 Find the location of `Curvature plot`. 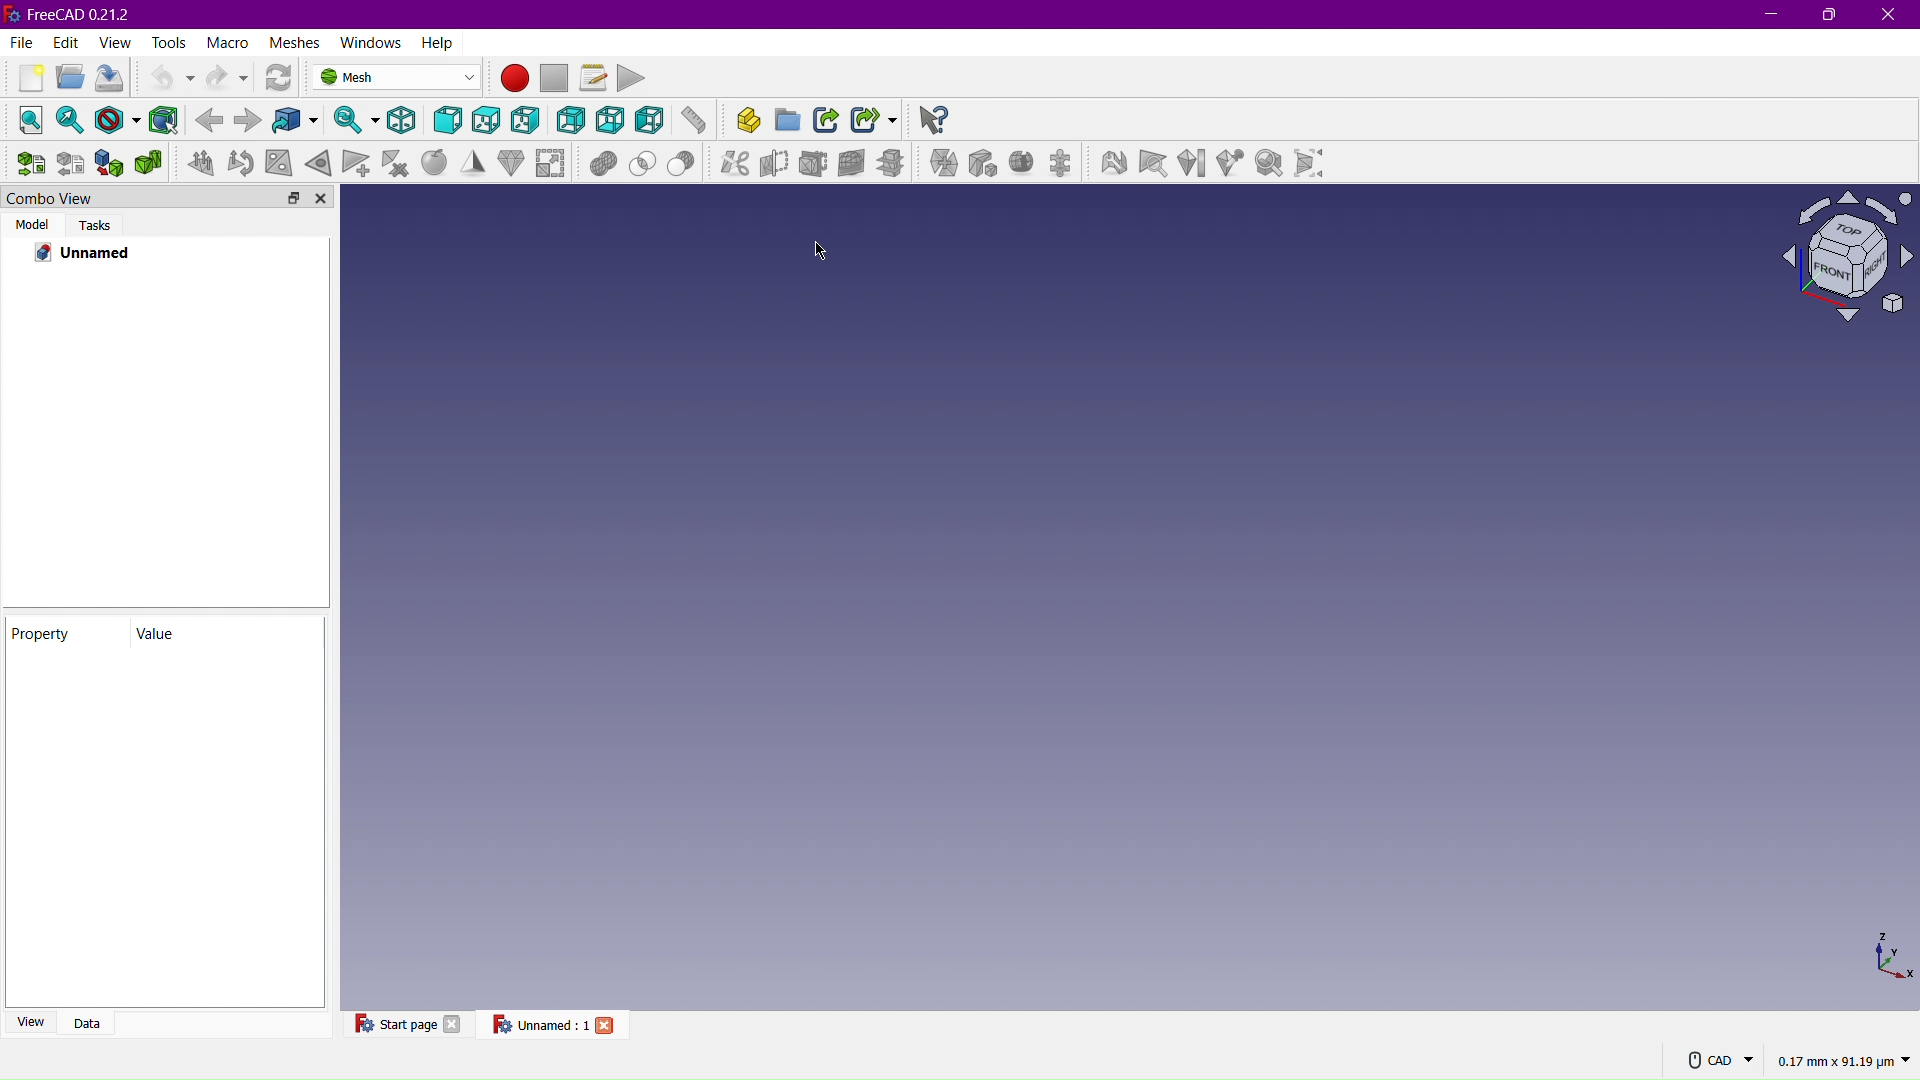

Curvature plot is located at coordinates (1195, 166).